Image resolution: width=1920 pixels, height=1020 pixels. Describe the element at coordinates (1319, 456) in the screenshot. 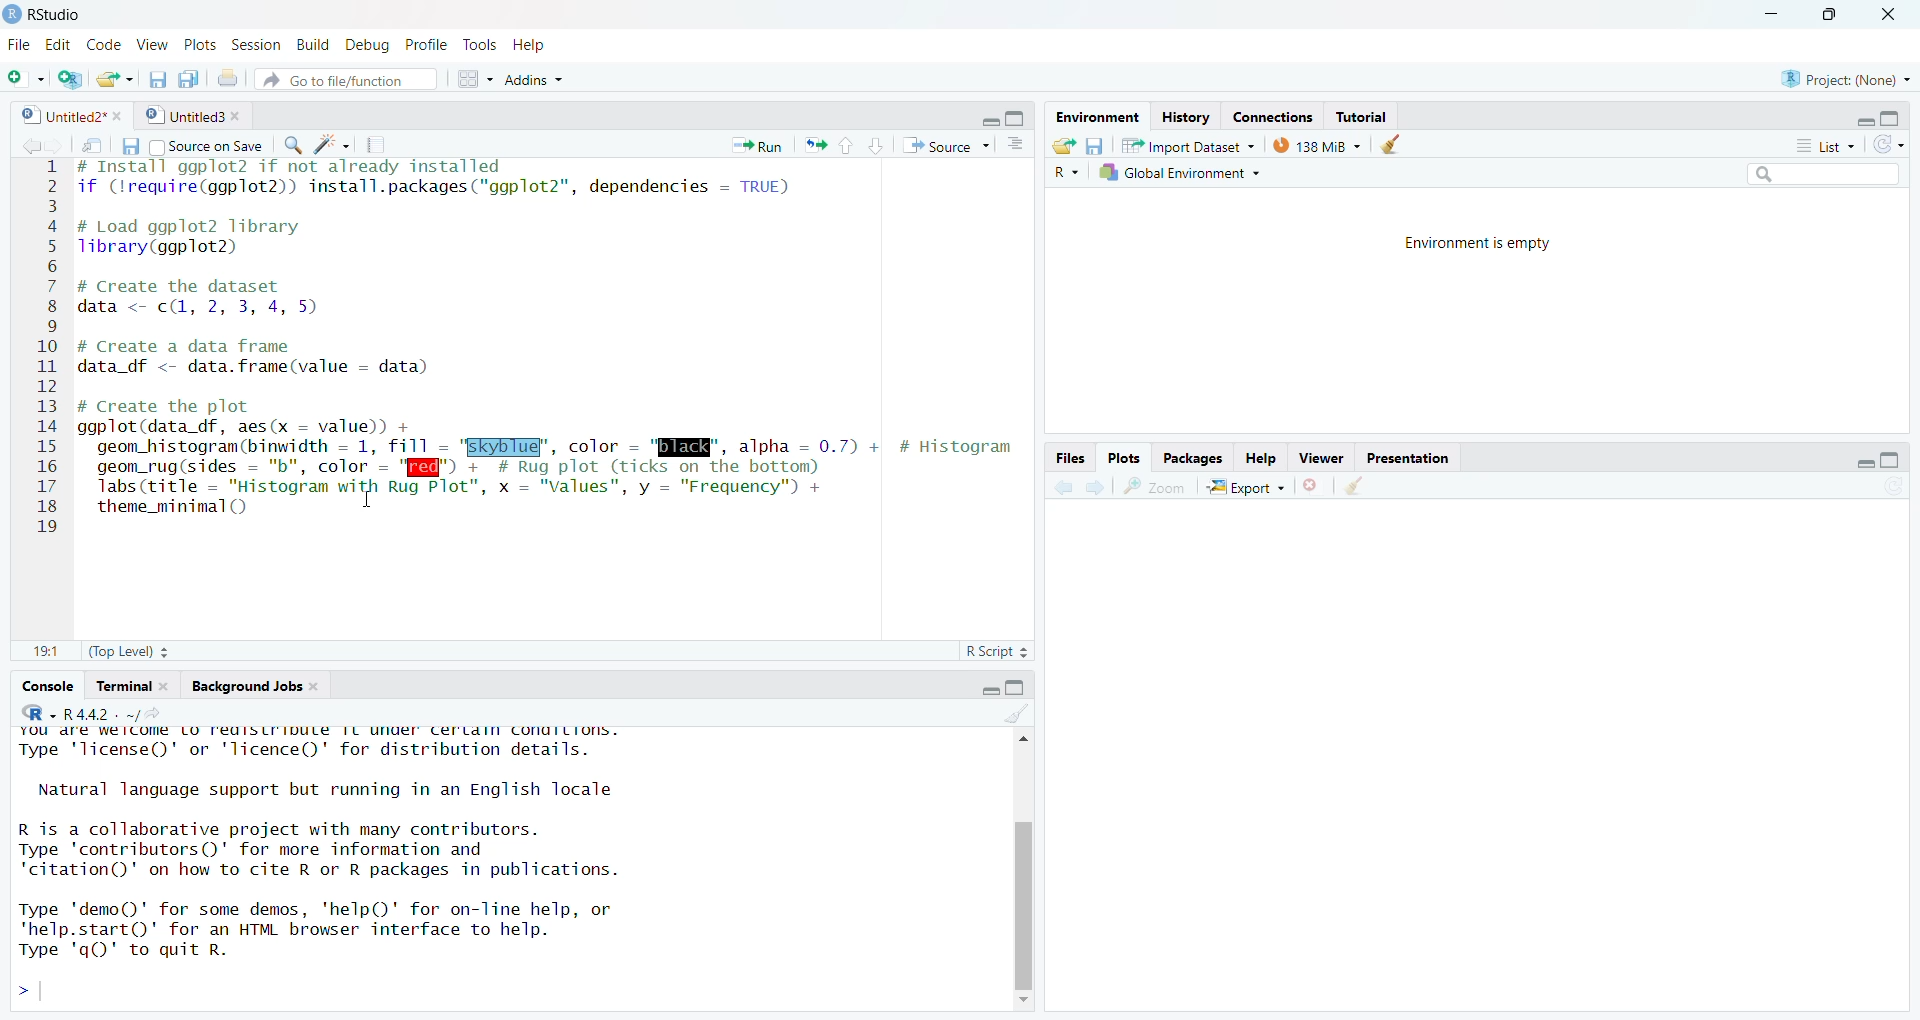

I see `Viewer` at that location.